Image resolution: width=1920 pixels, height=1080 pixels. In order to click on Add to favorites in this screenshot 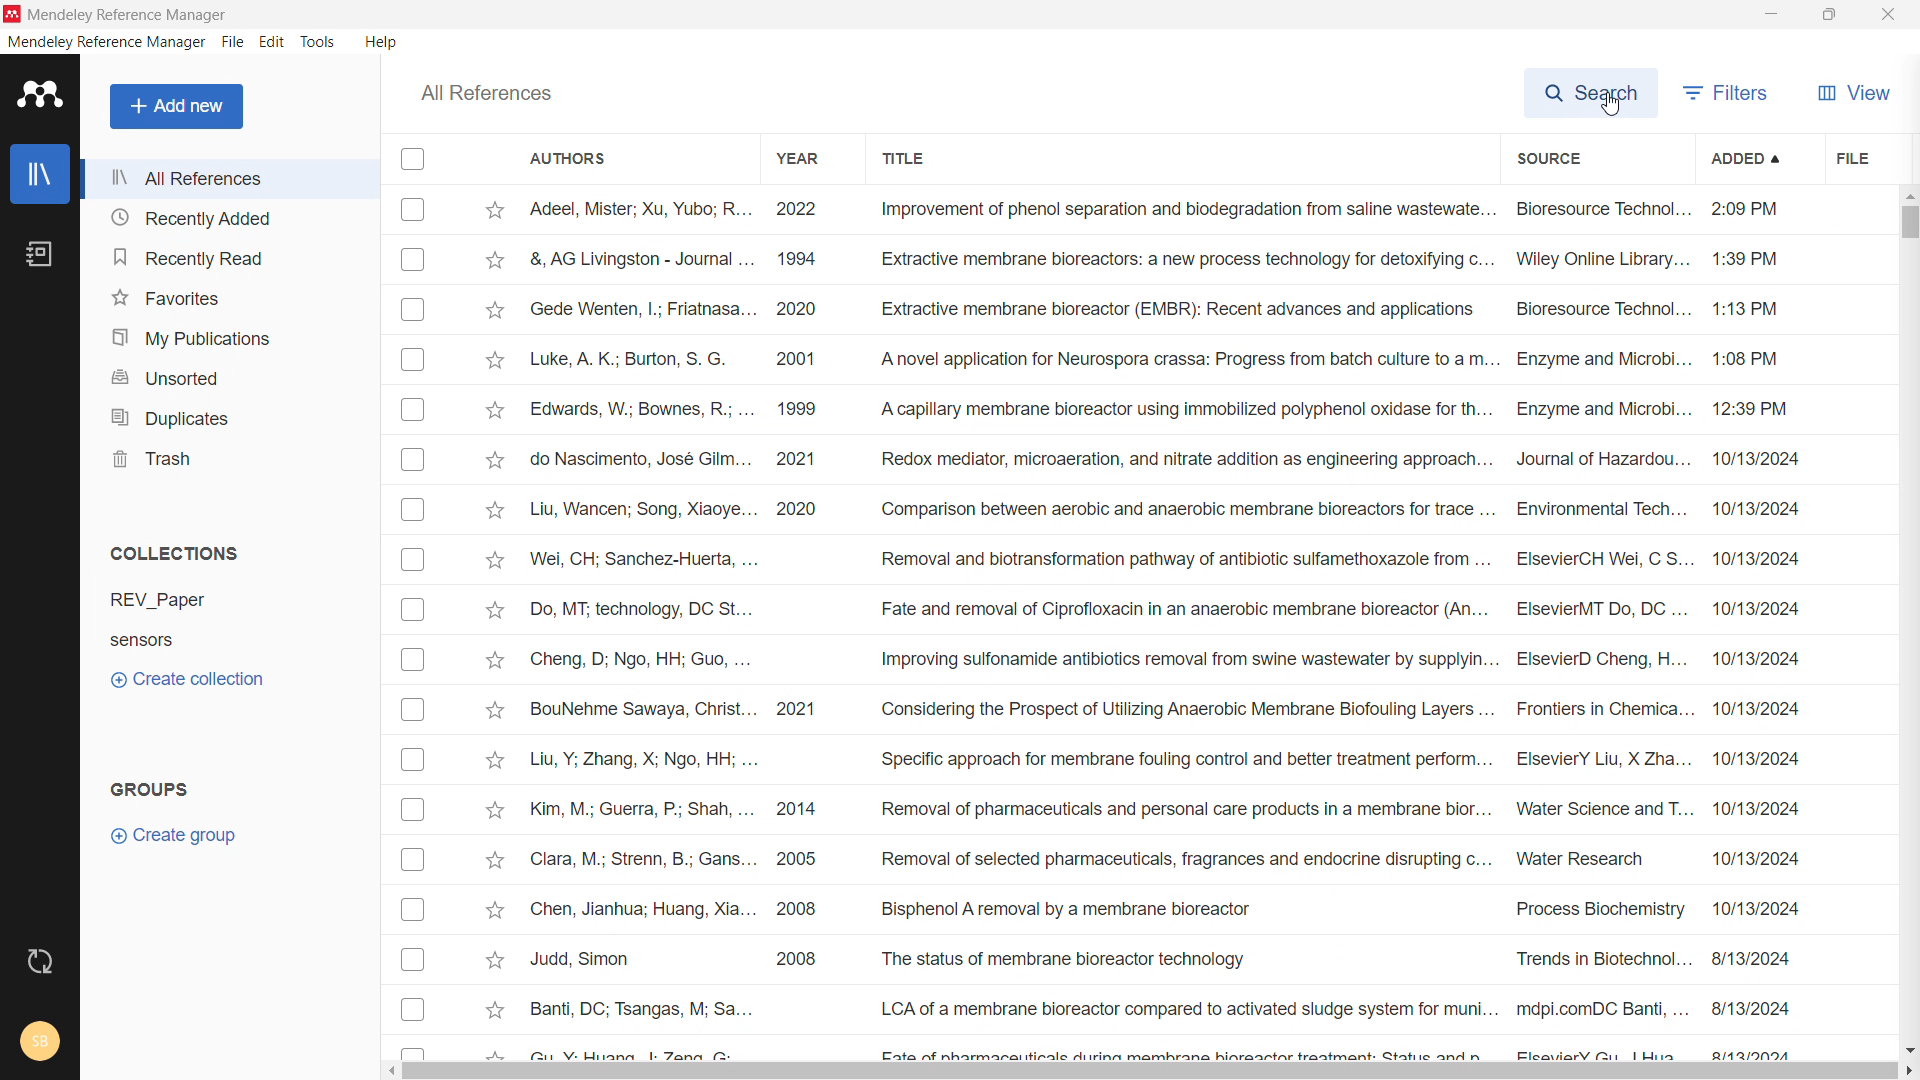, I will do `click(493, 960)`.